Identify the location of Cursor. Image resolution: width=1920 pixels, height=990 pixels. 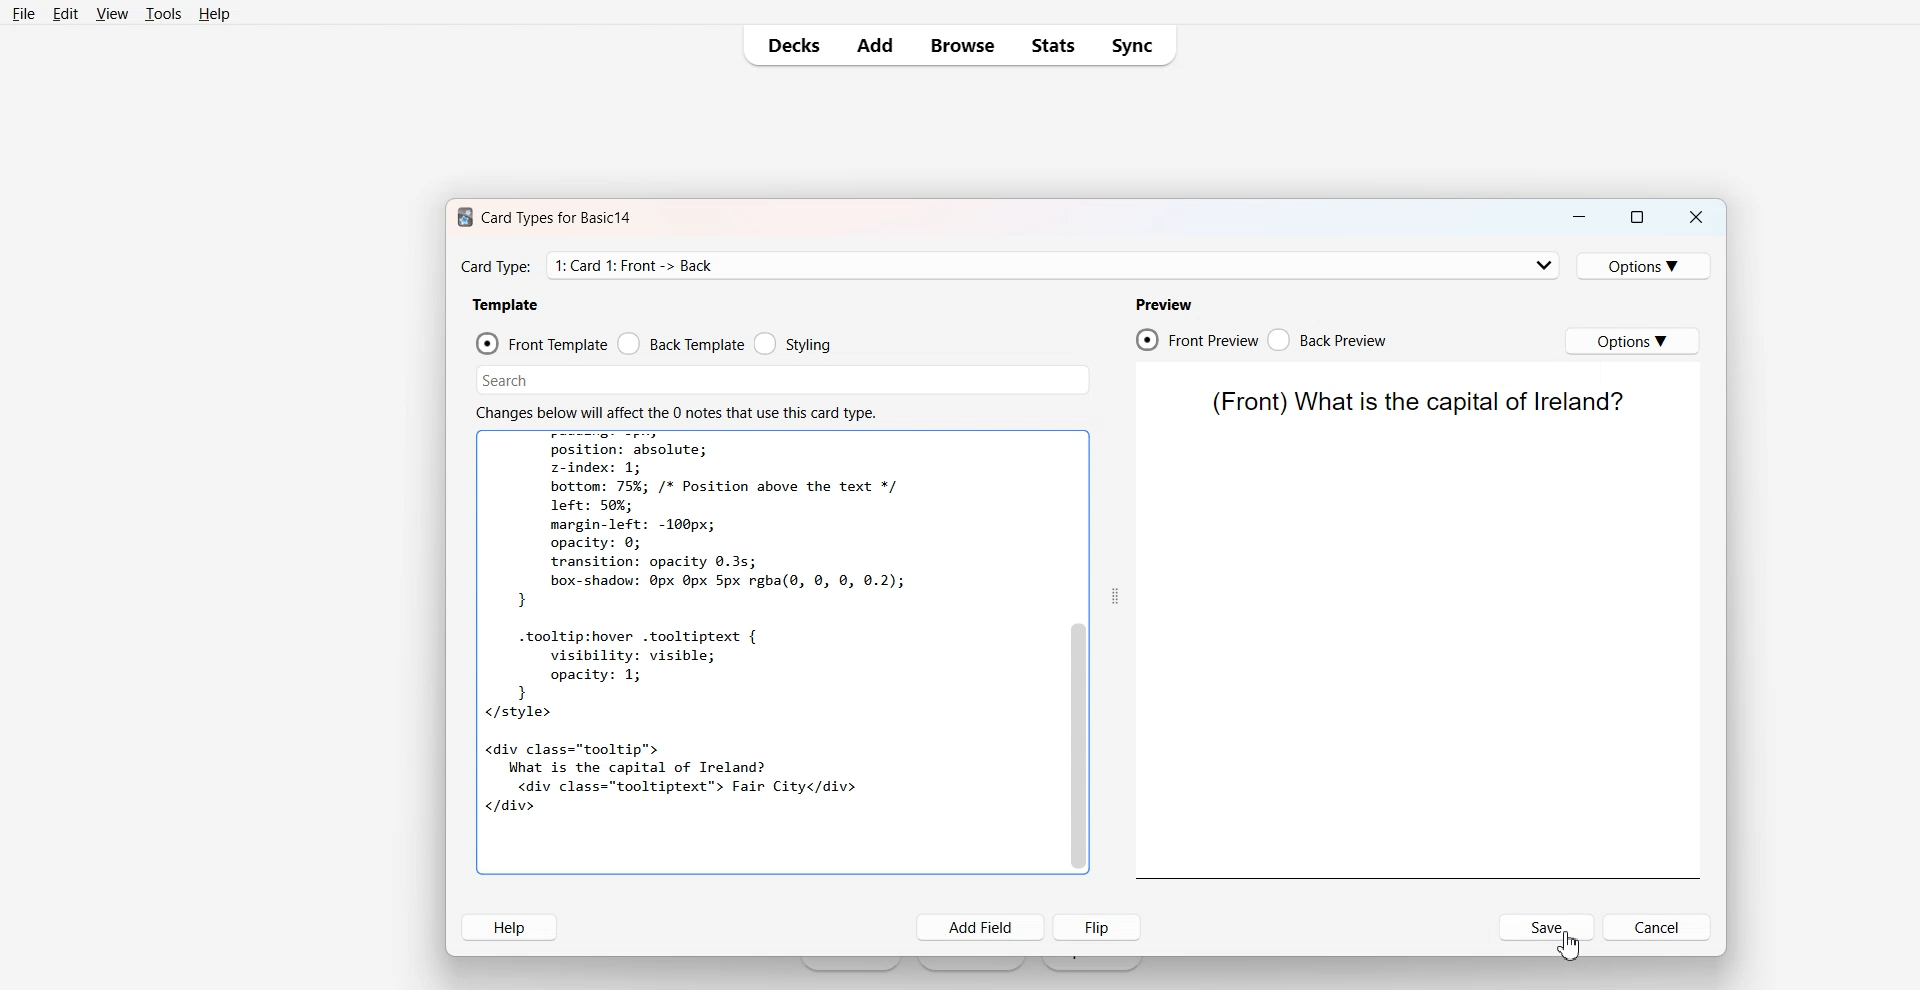
(1569, 947).